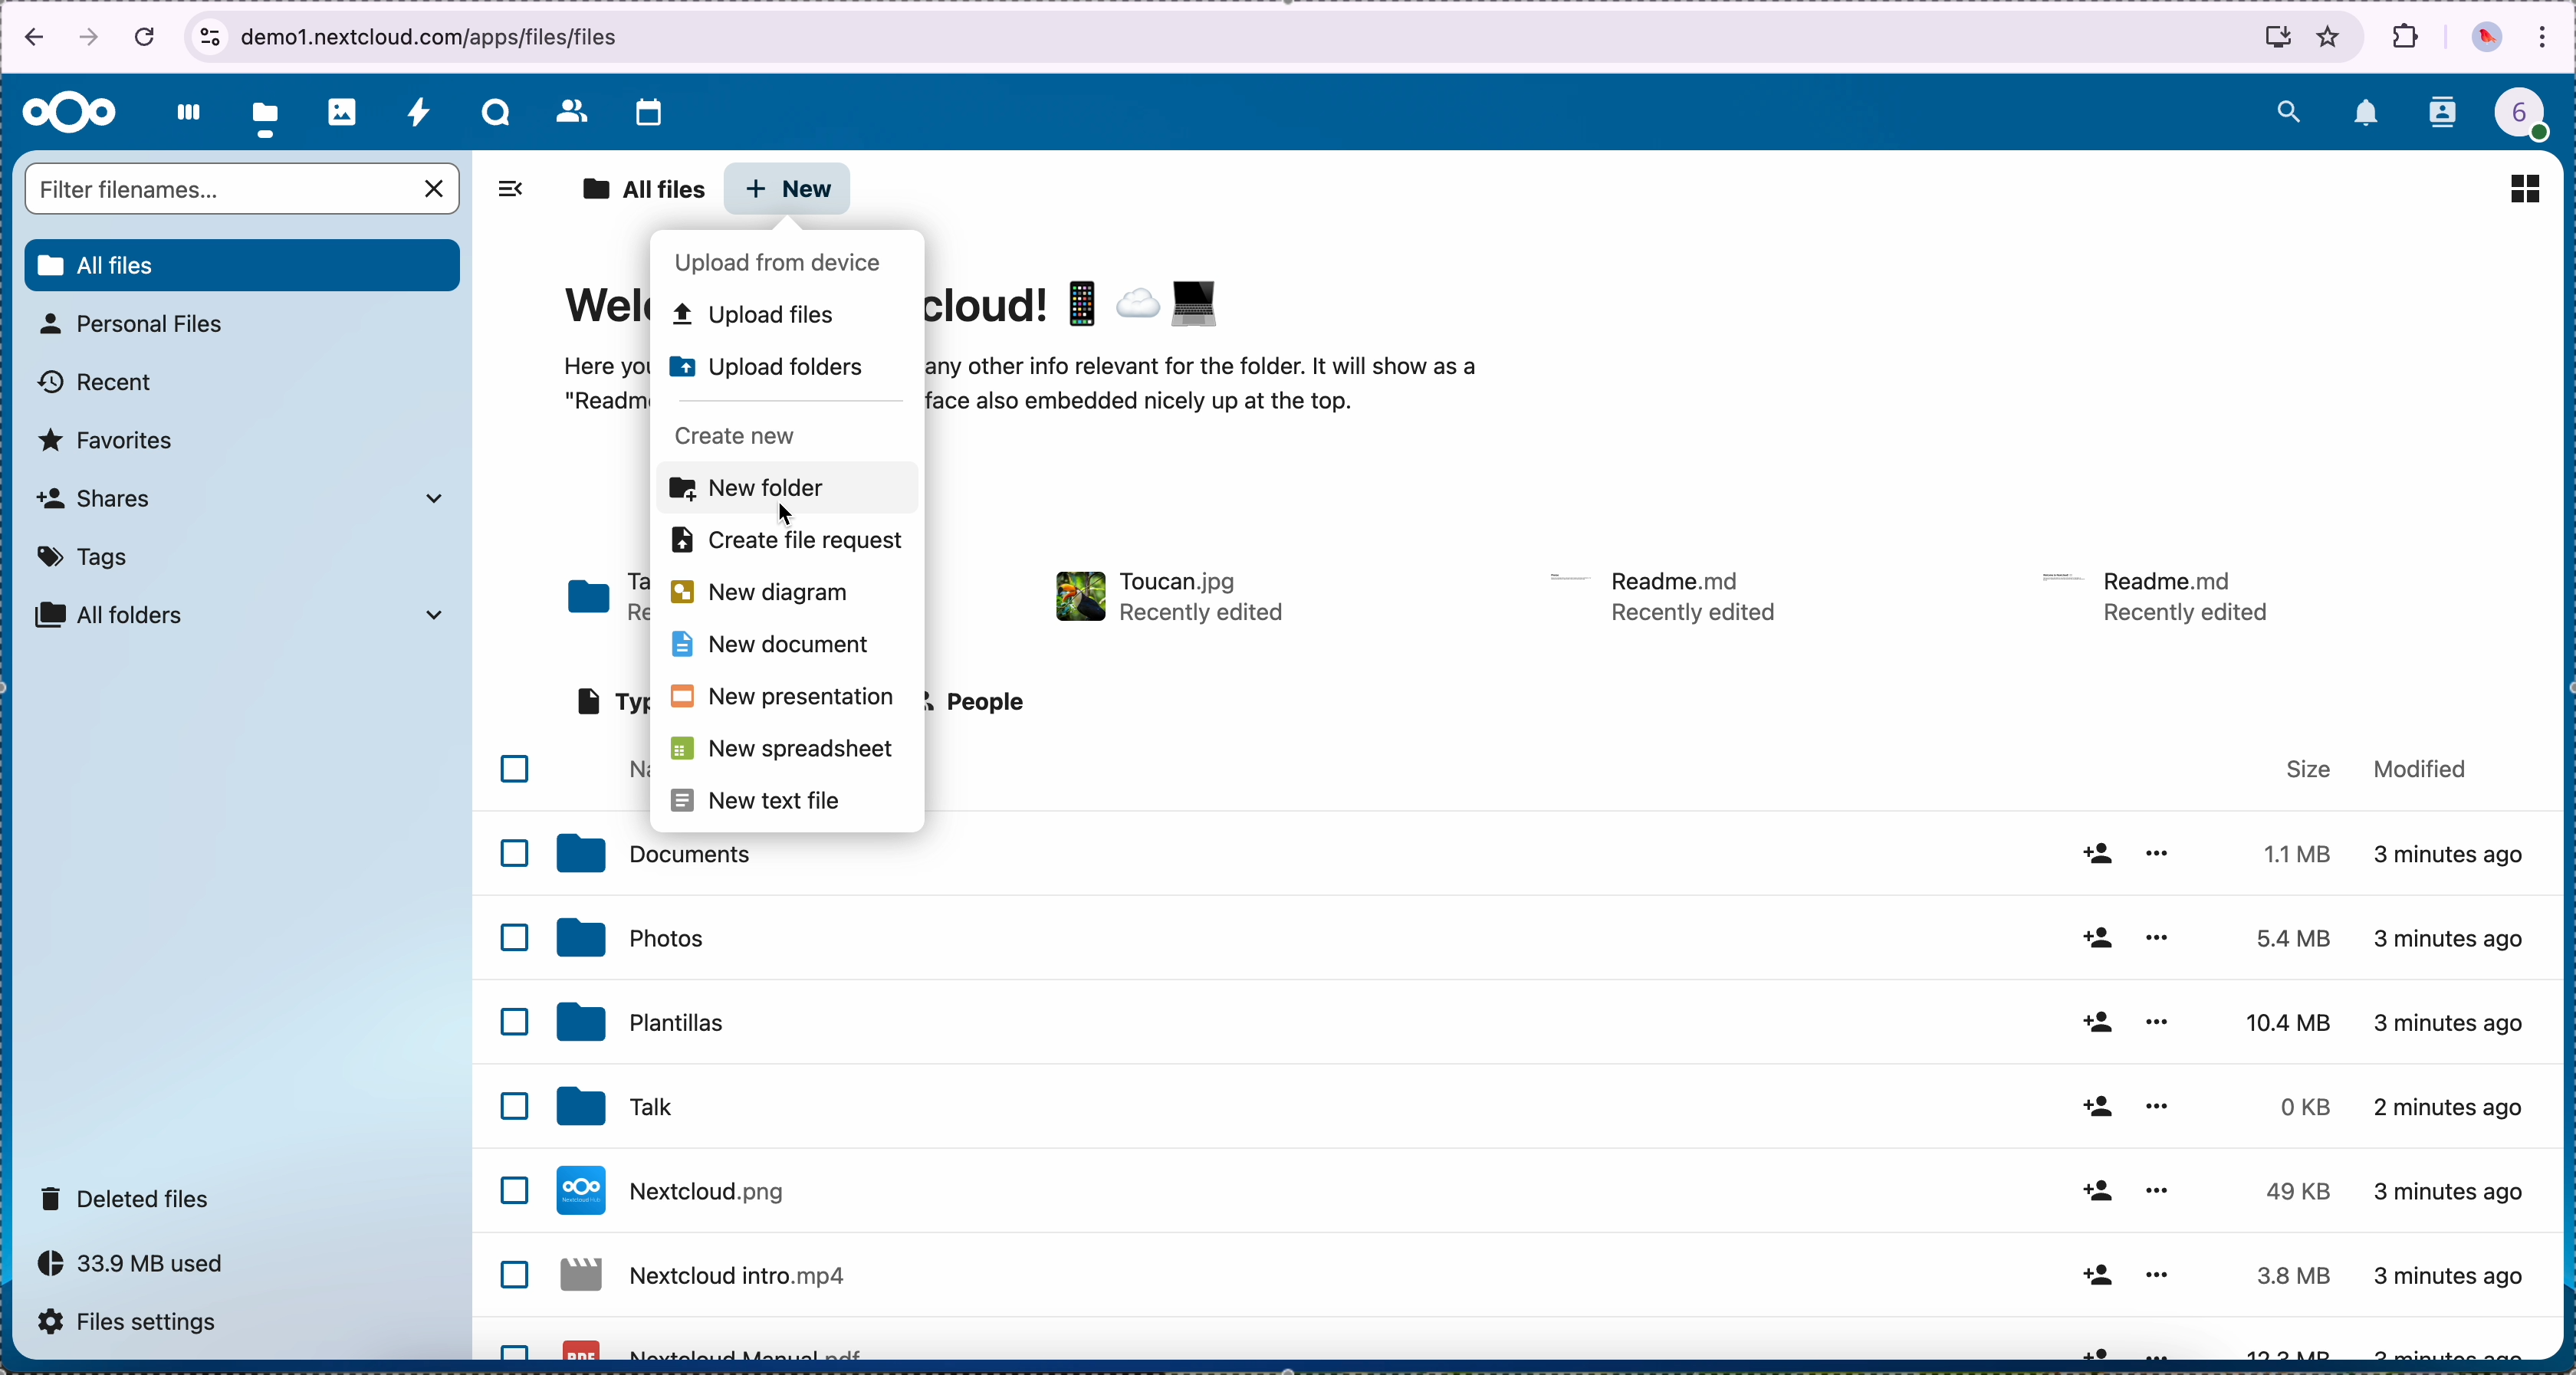  Describe the element at coordinates (1083, 303) in the screenshot. I see `welcome to Nextcloud` at that location.